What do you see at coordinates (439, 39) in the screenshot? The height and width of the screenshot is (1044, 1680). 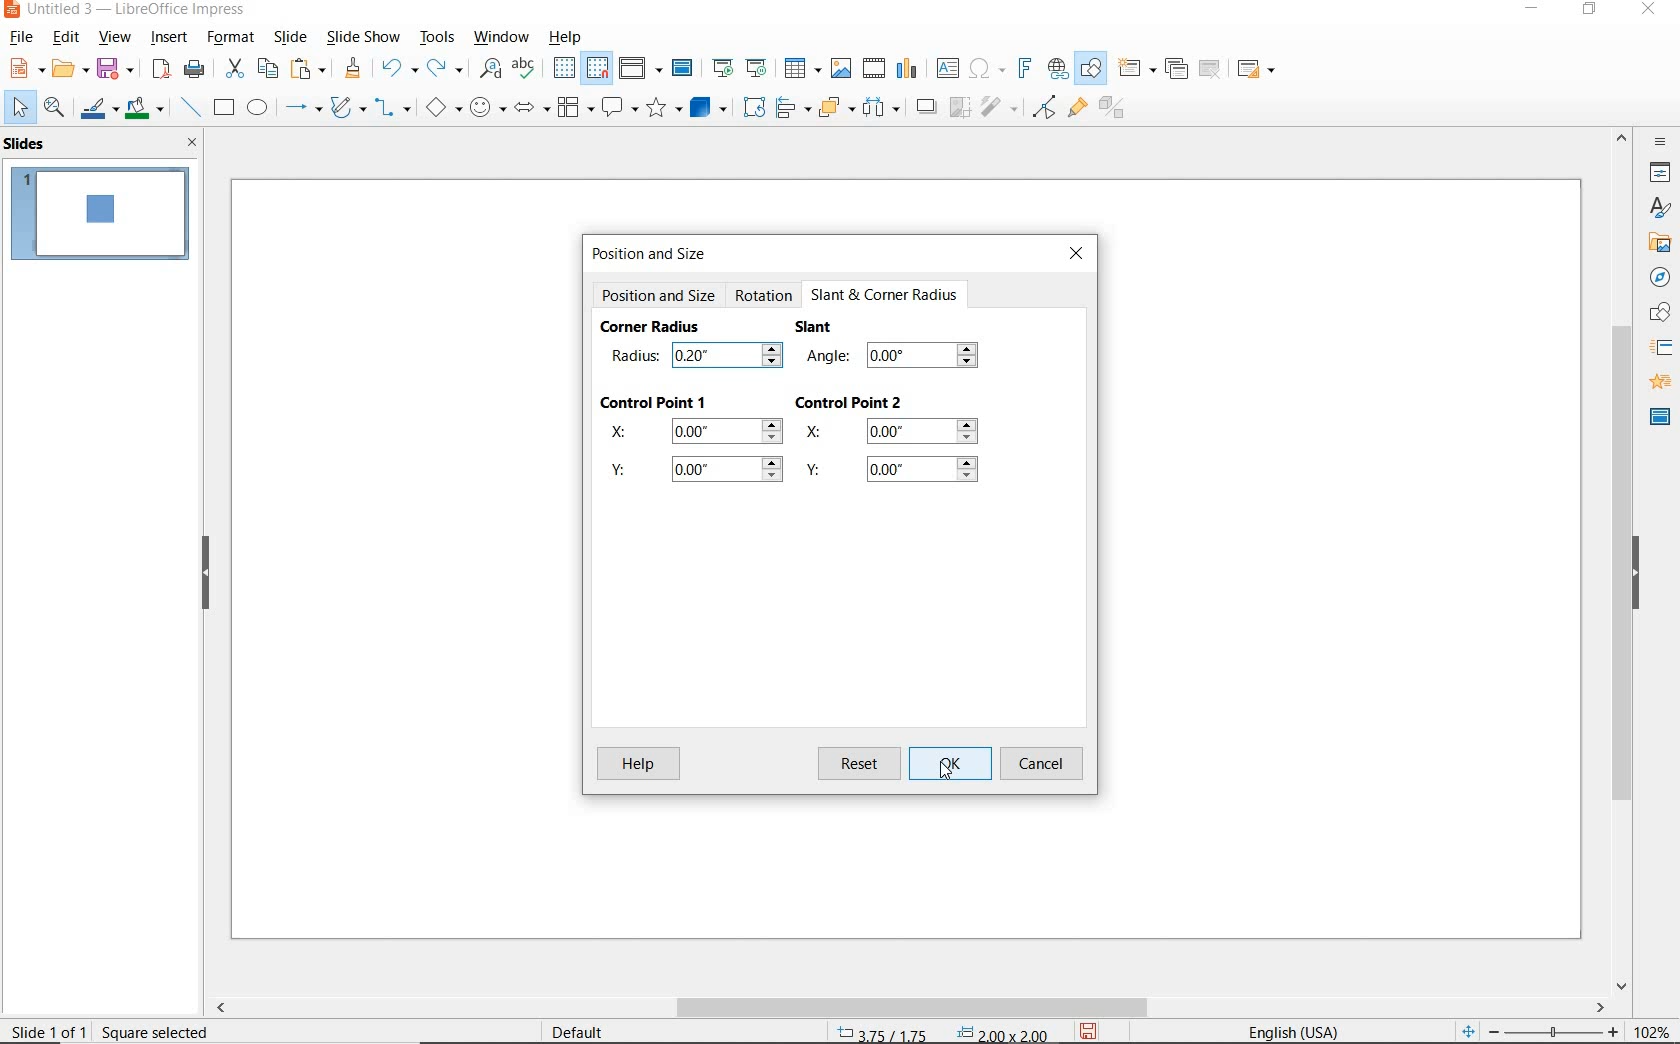 I see `tools` at bounding box center [439, 39].